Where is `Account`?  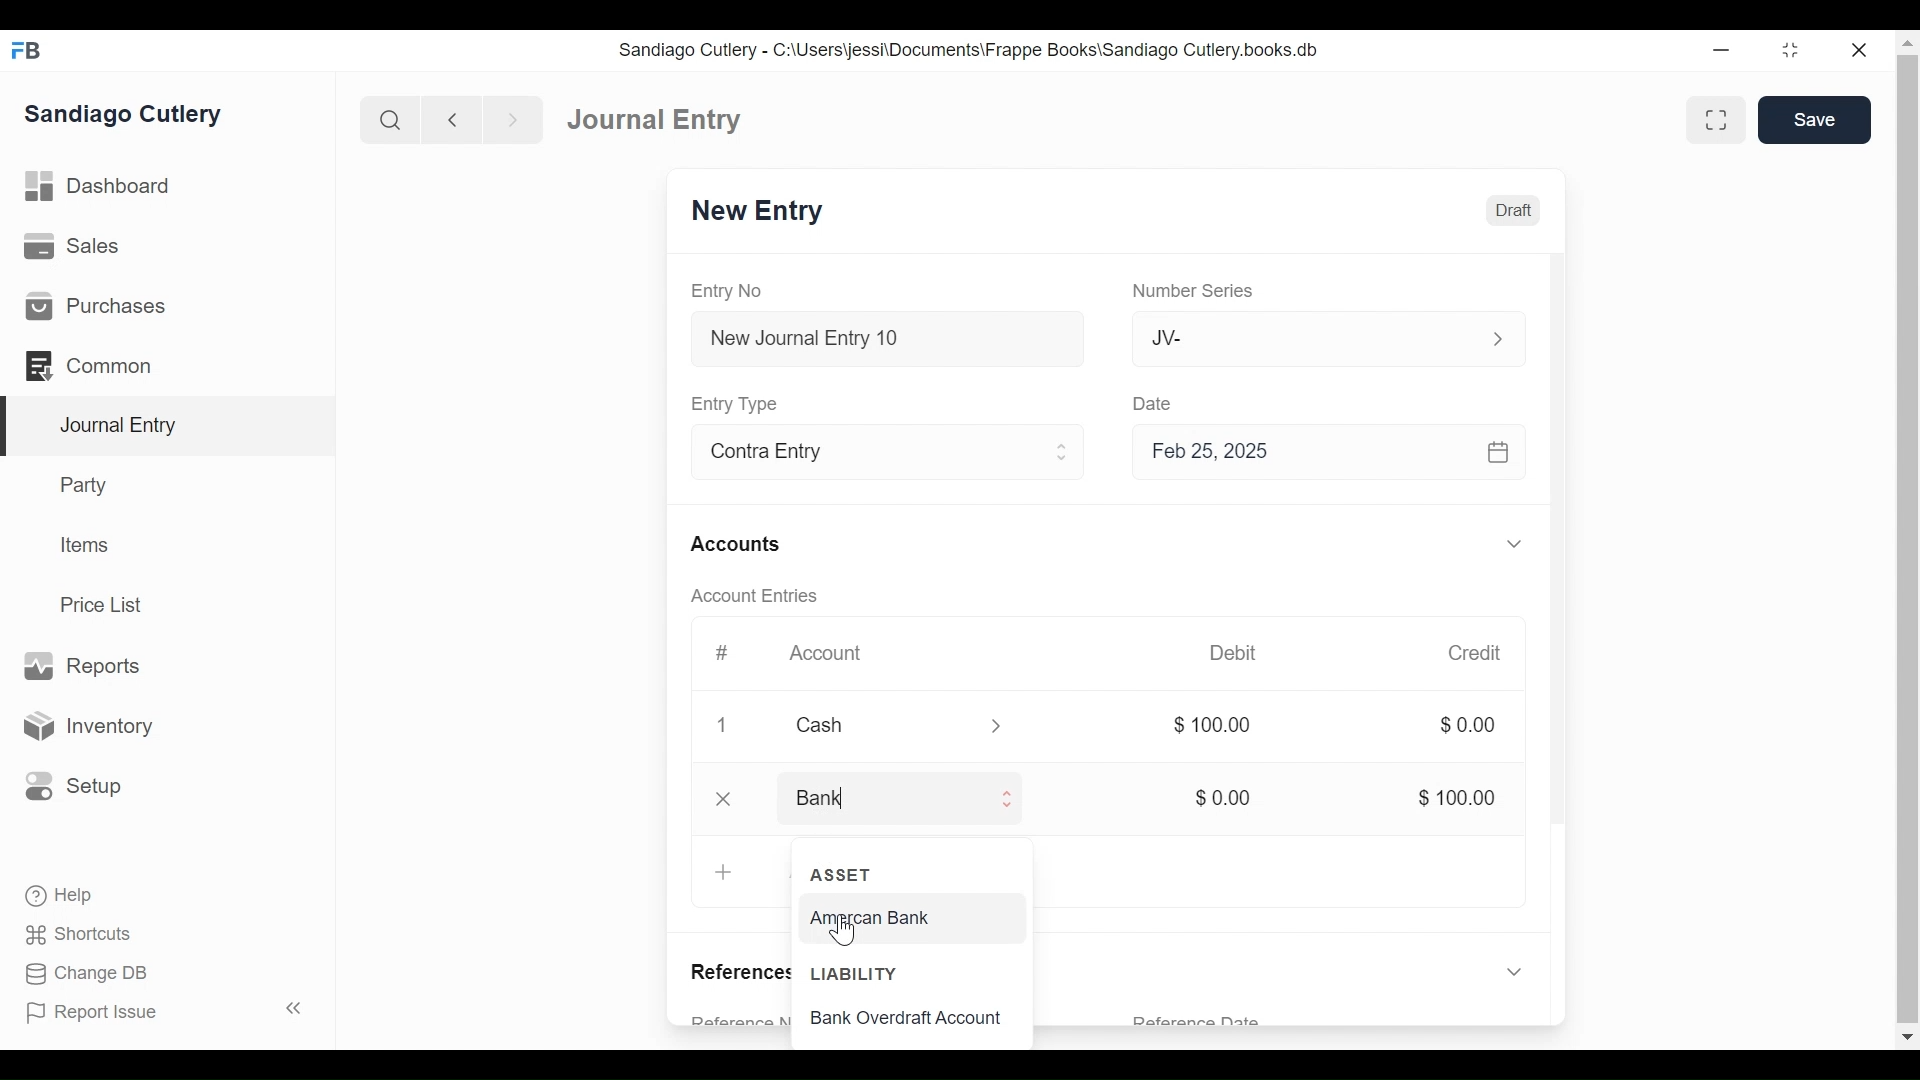 Account is located at coordinates (826, 653).